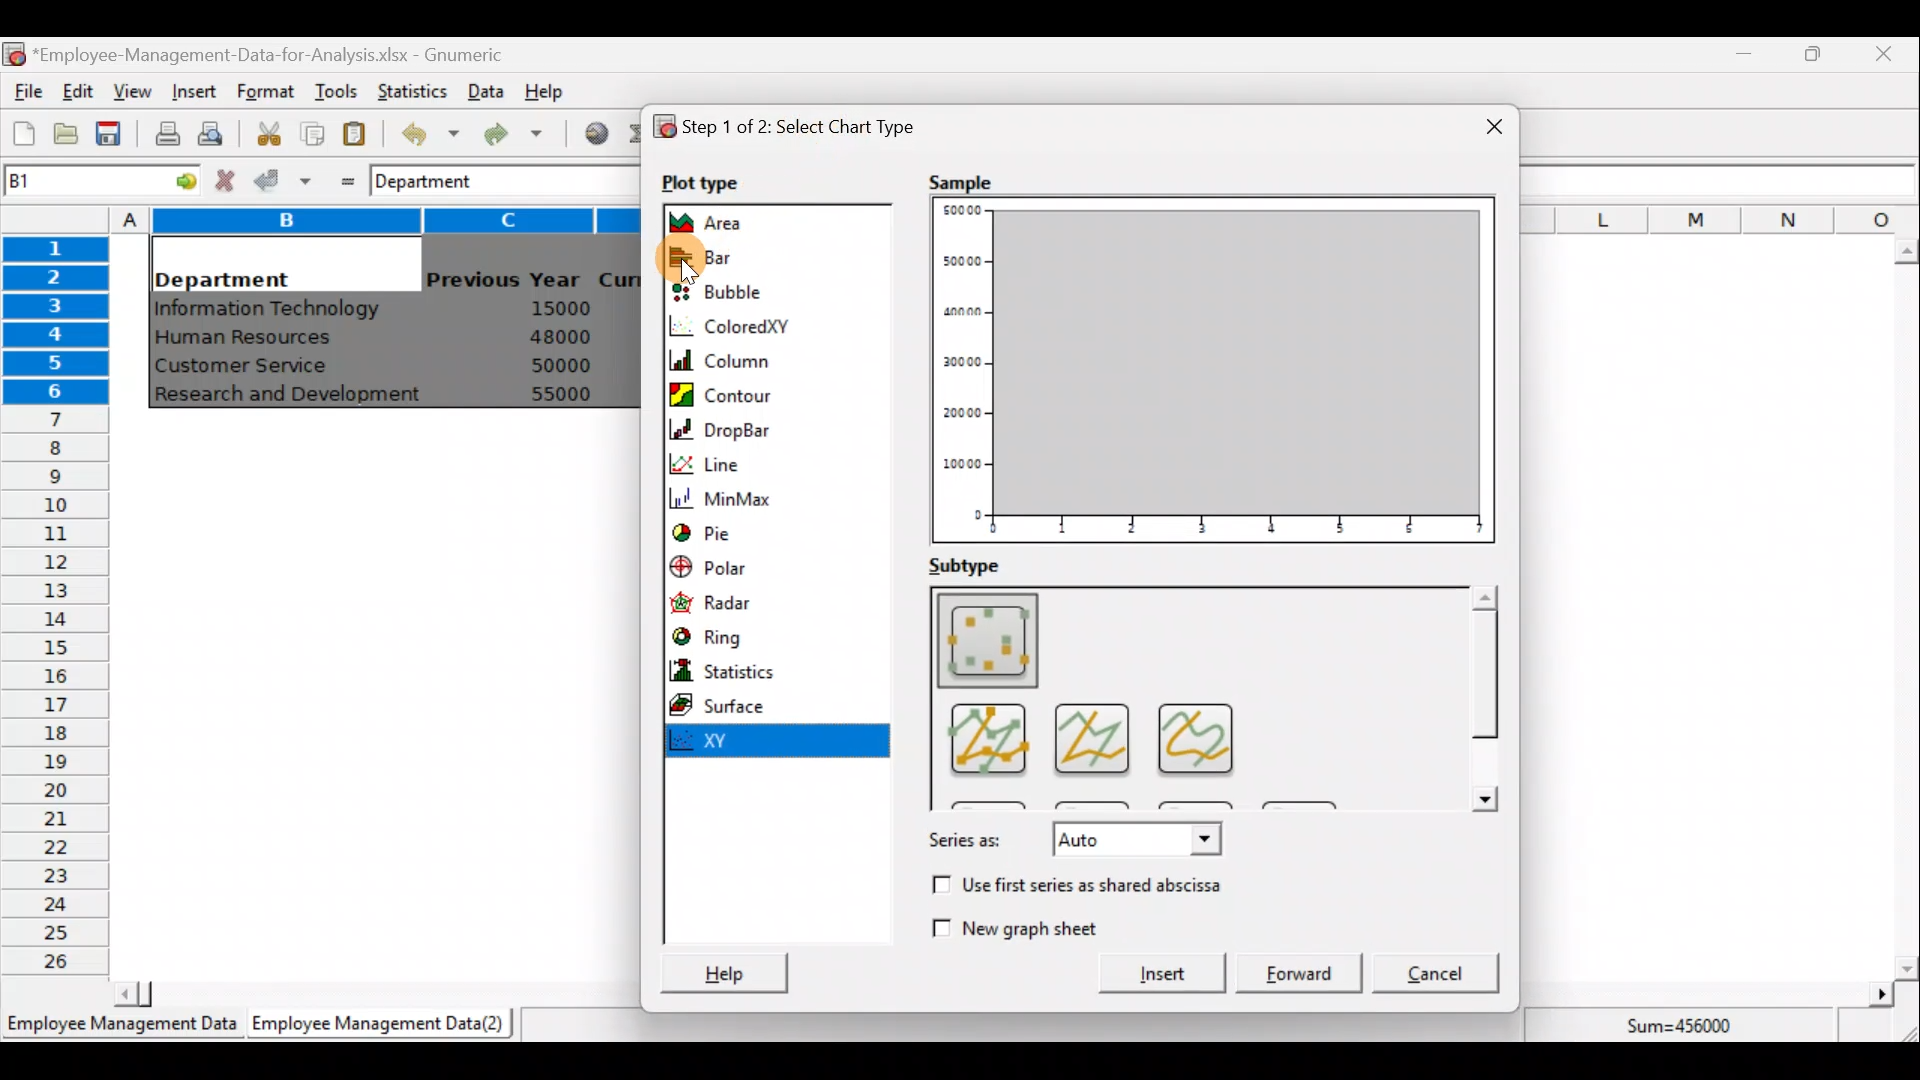  I want to click on Gnumeric logo, so click(14, 56).